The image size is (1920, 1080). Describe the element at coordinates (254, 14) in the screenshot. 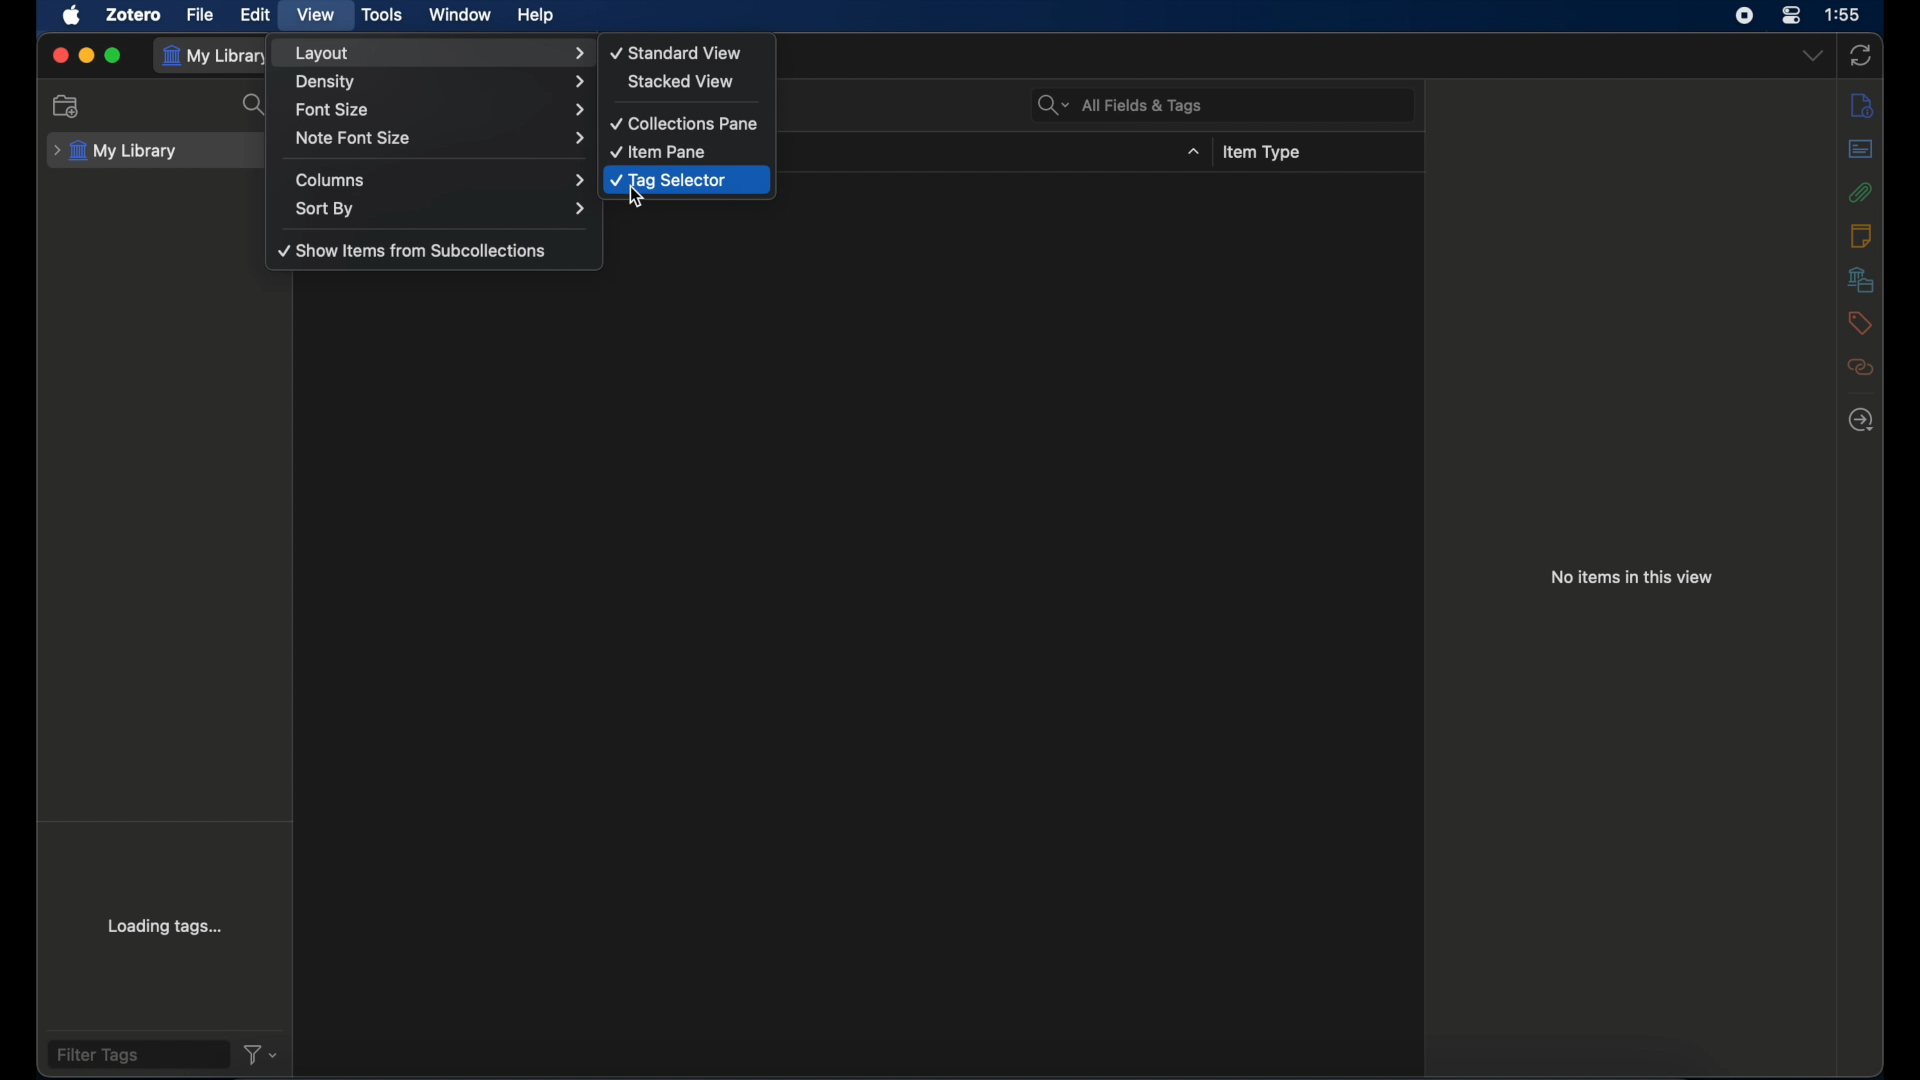

I see `edit` at that location.